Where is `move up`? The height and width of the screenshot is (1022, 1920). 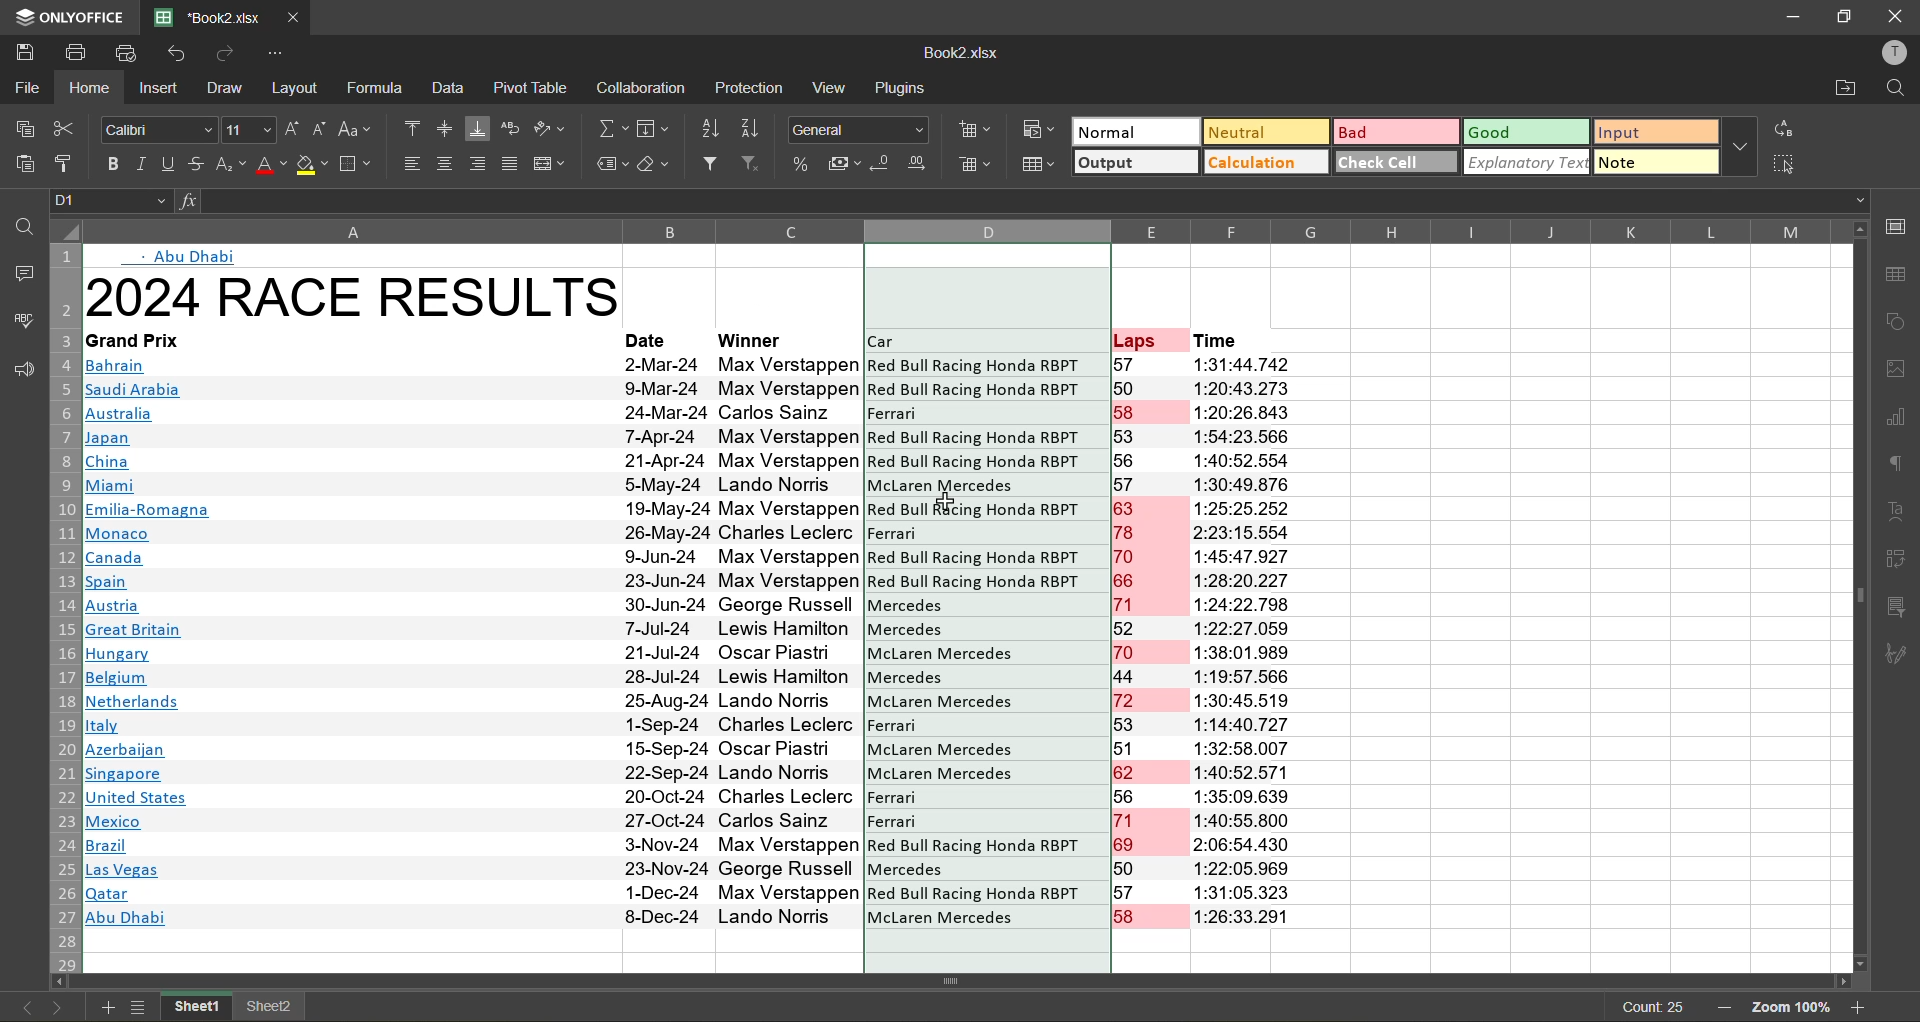
move up is located at coordinates (1862, 228).